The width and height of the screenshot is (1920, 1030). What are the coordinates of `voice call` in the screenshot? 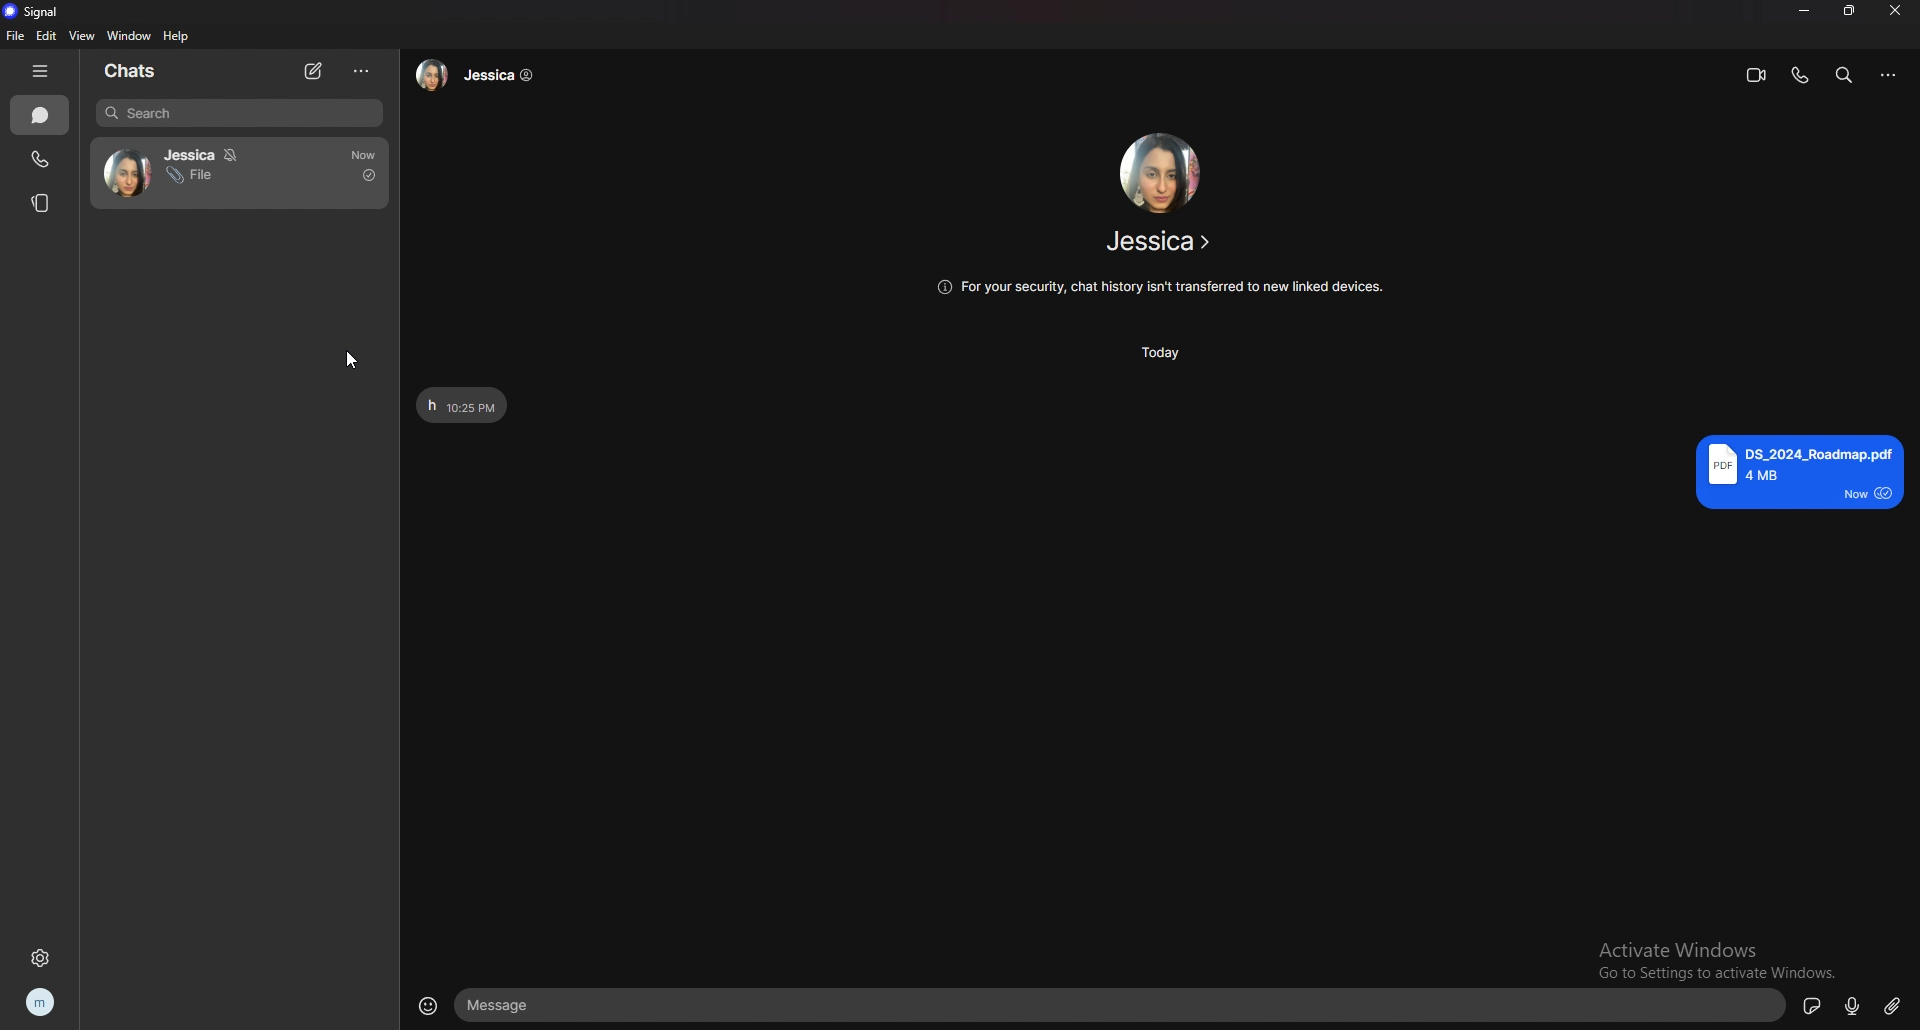 It's located at (1799, 75).